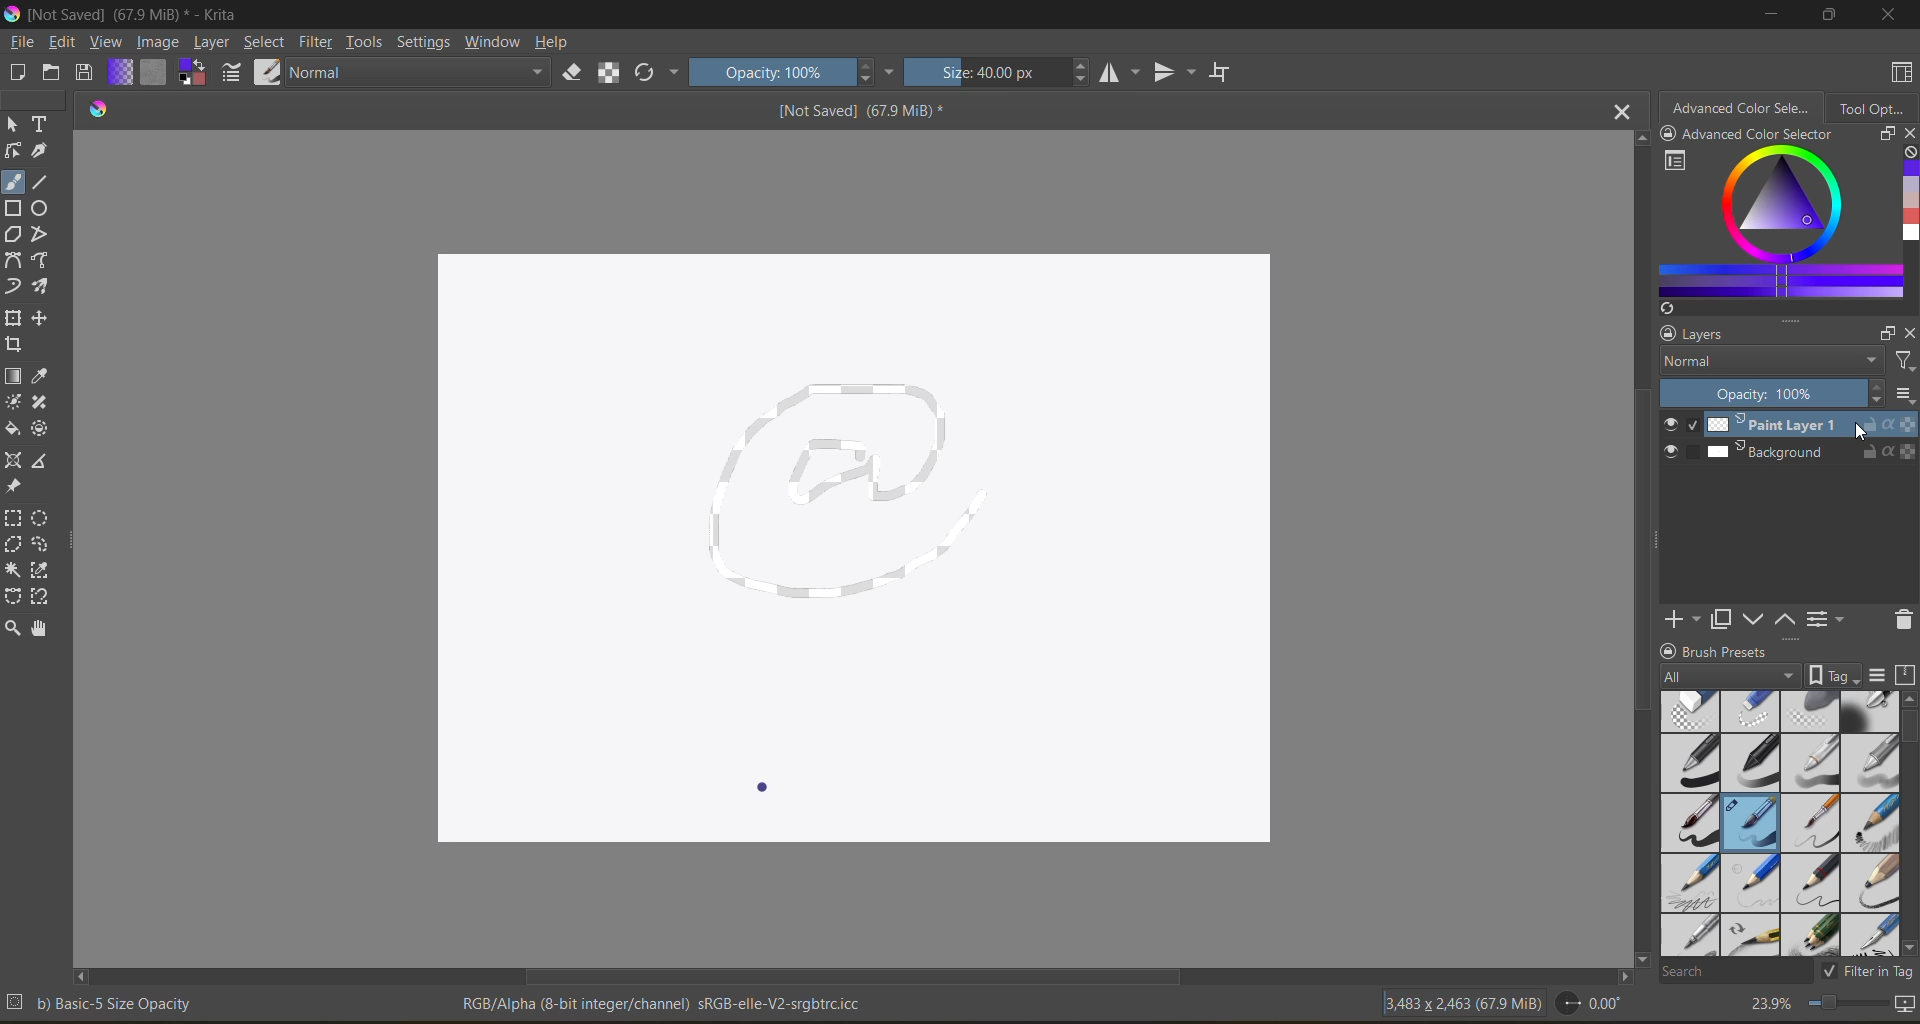  Describe the element at coordinates (1809, 823) in the screenshot. I see `brush` at that location.